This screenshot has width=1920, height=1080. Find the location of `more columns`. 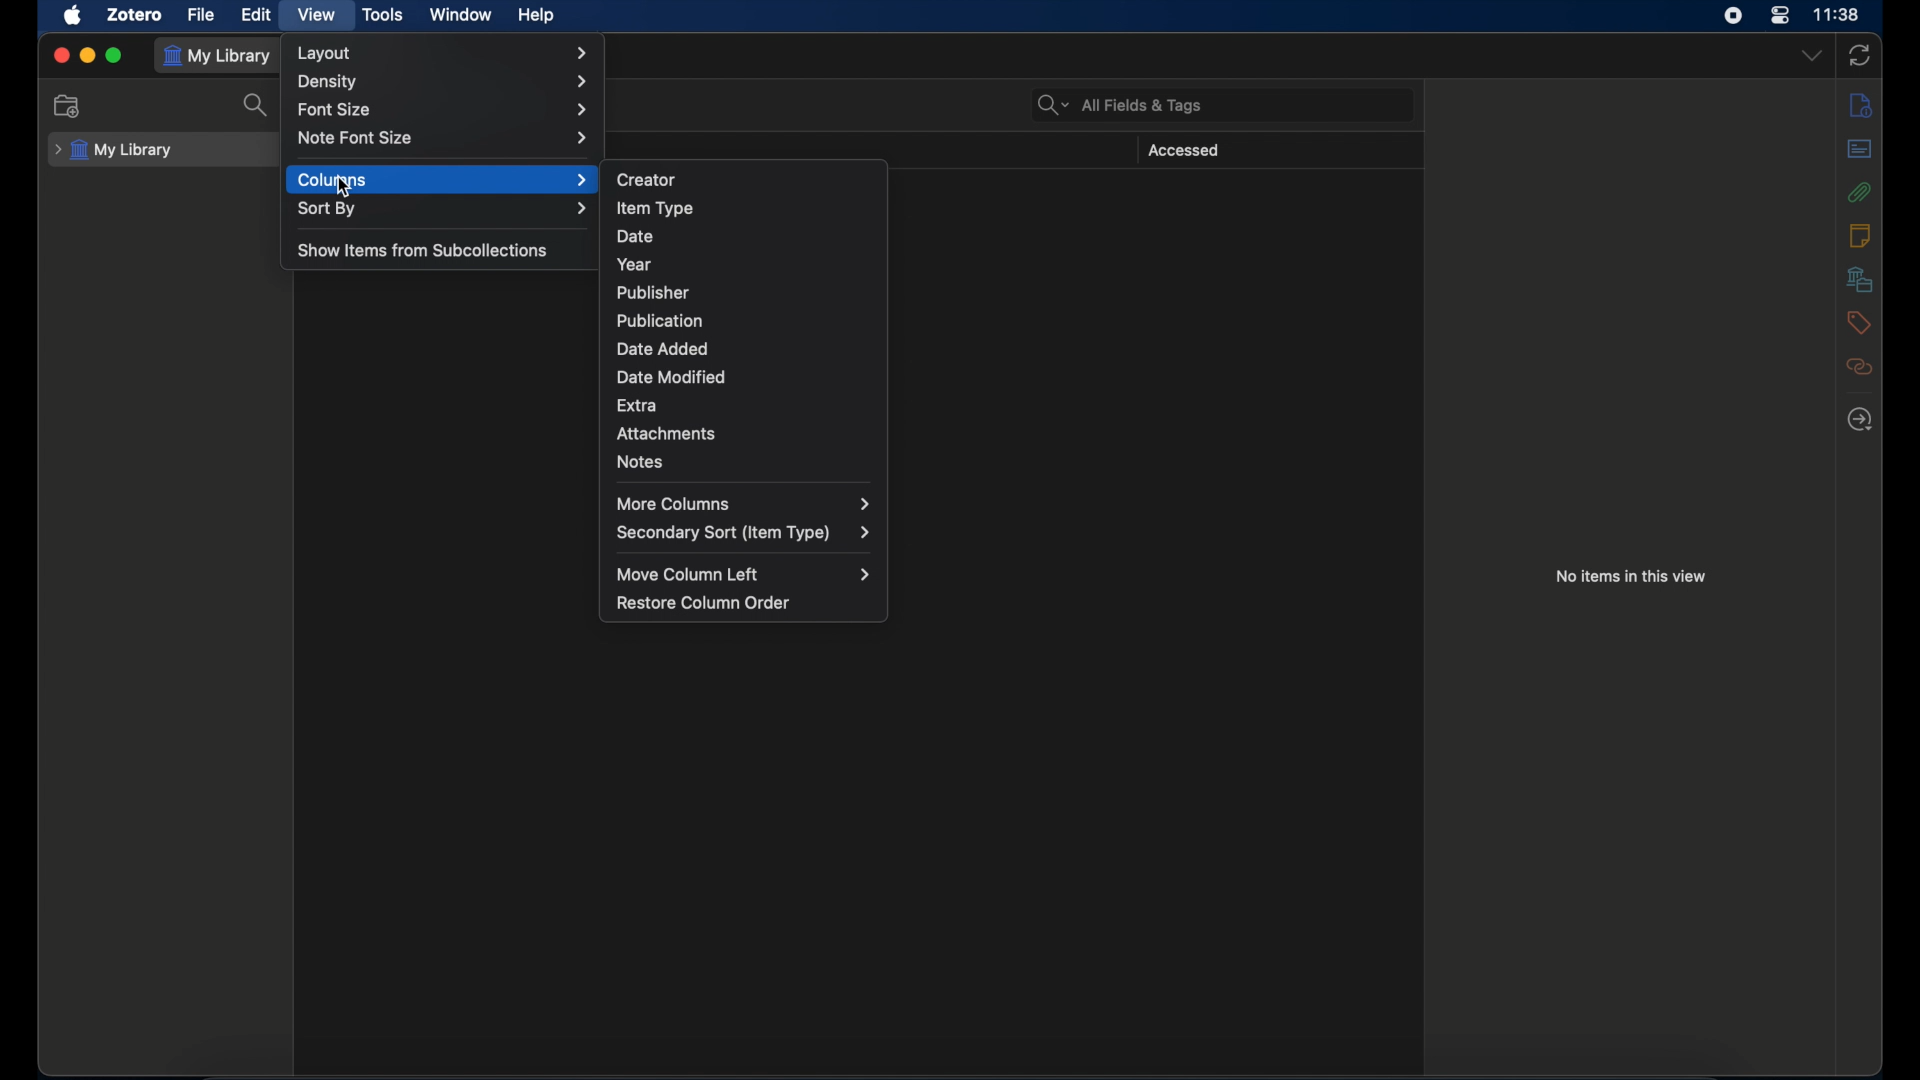

more columns is located at coordinates (743, 505).